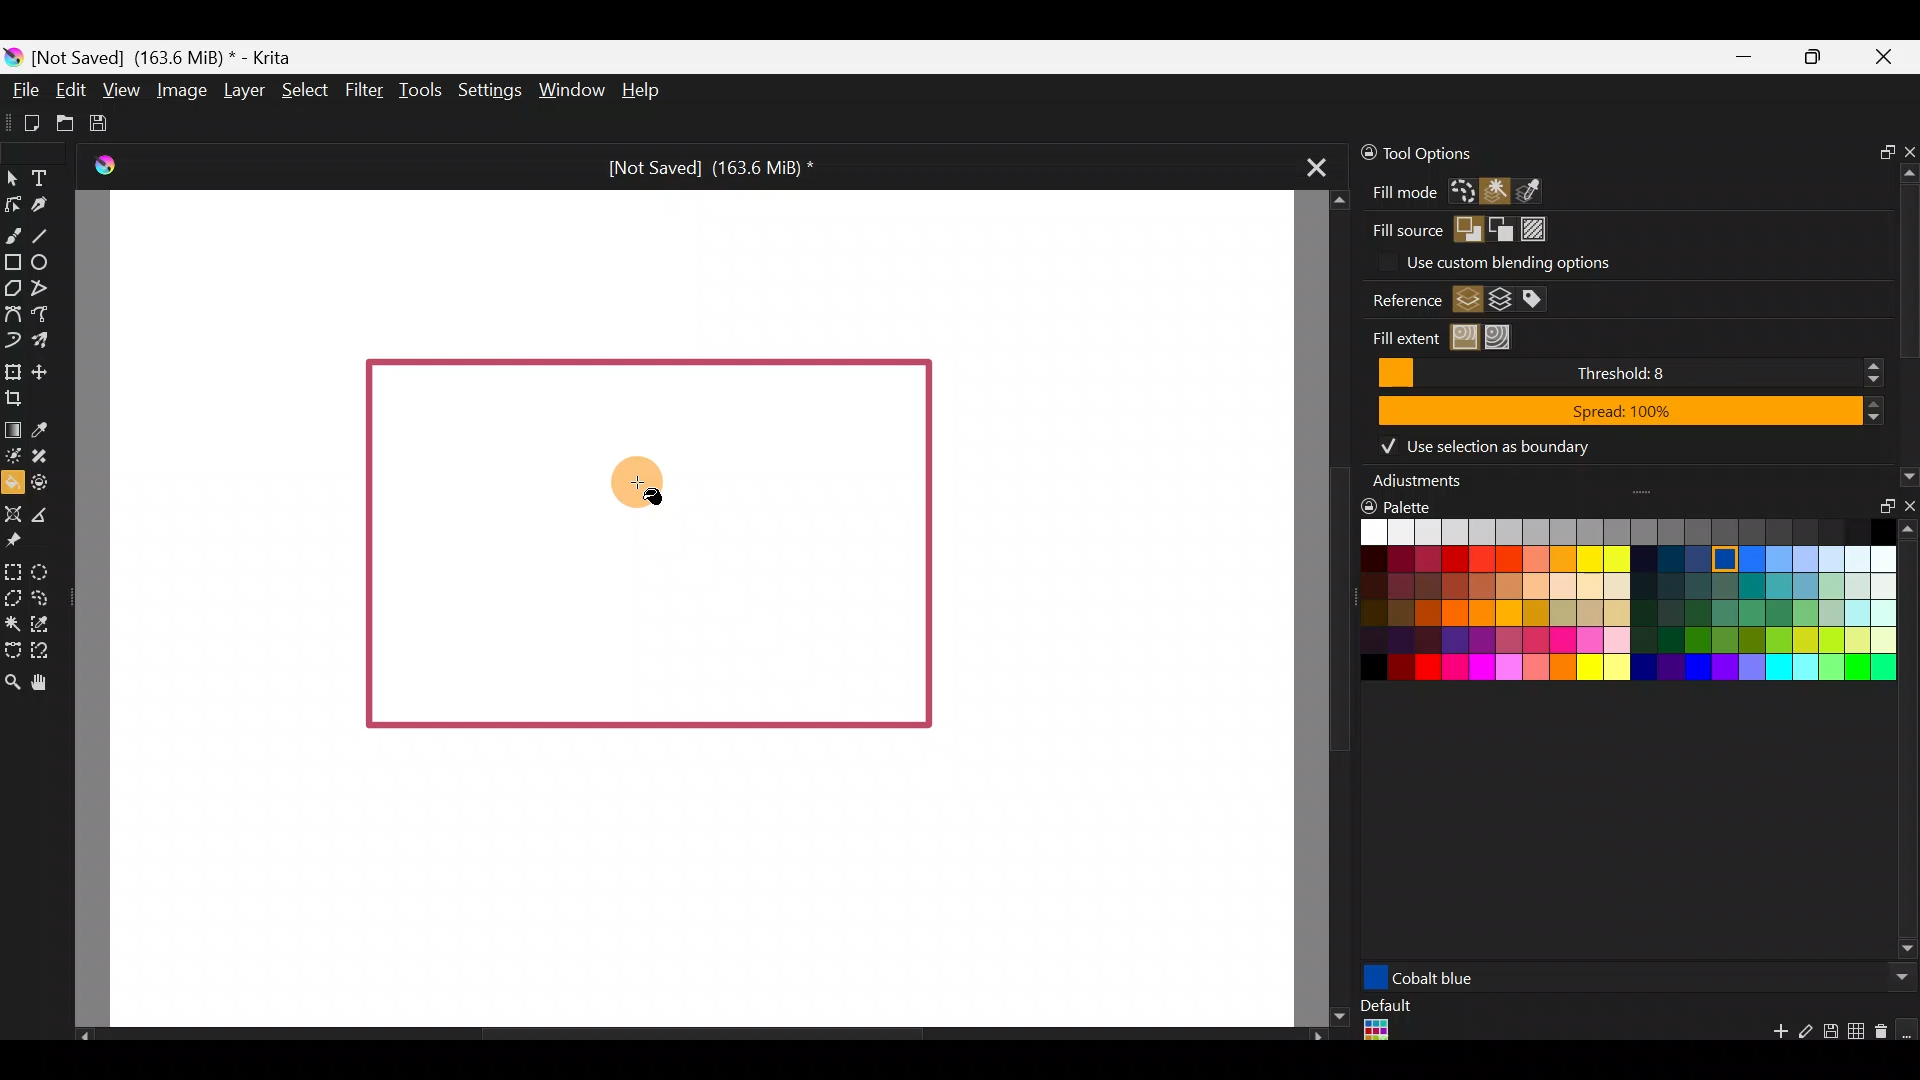  Describe the element at coordinates (1435, 152) in the screenshot. I see `Tool options` at that location.